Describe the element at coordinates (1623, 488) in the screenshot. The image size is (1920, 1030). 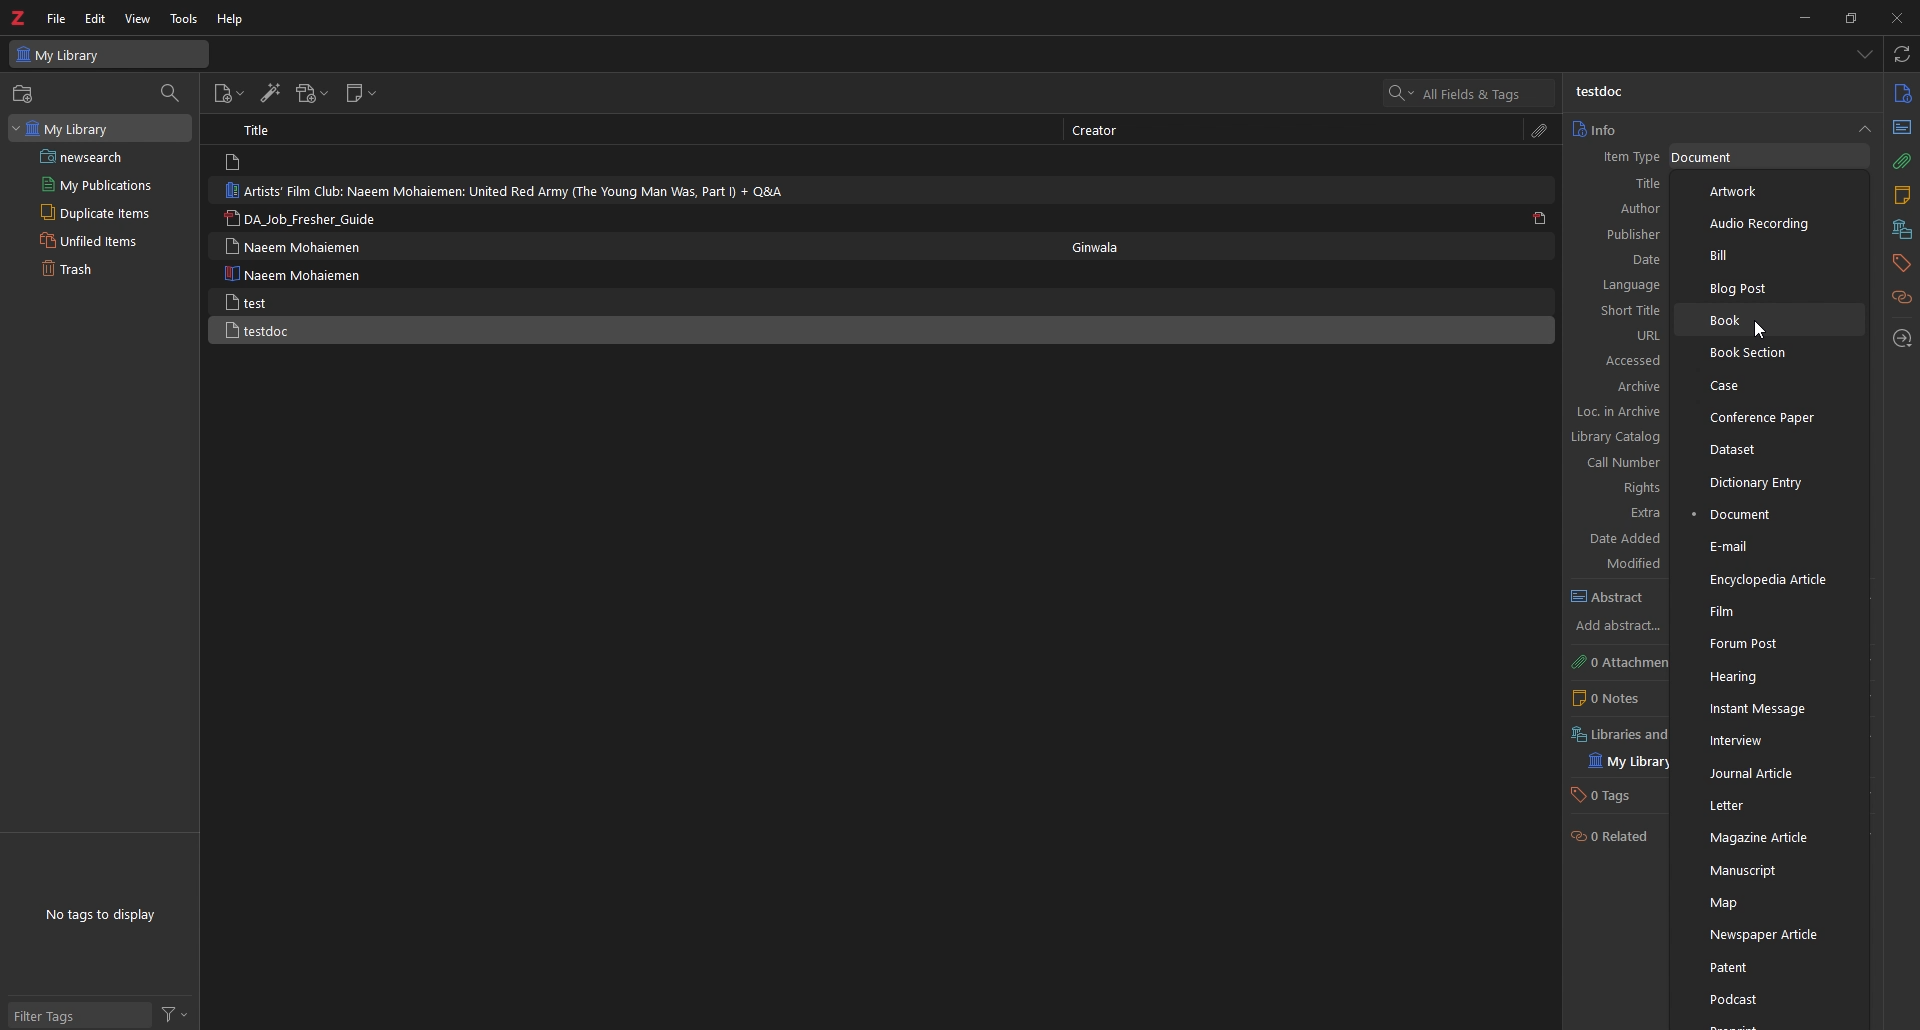
I see `Rights` at that location.